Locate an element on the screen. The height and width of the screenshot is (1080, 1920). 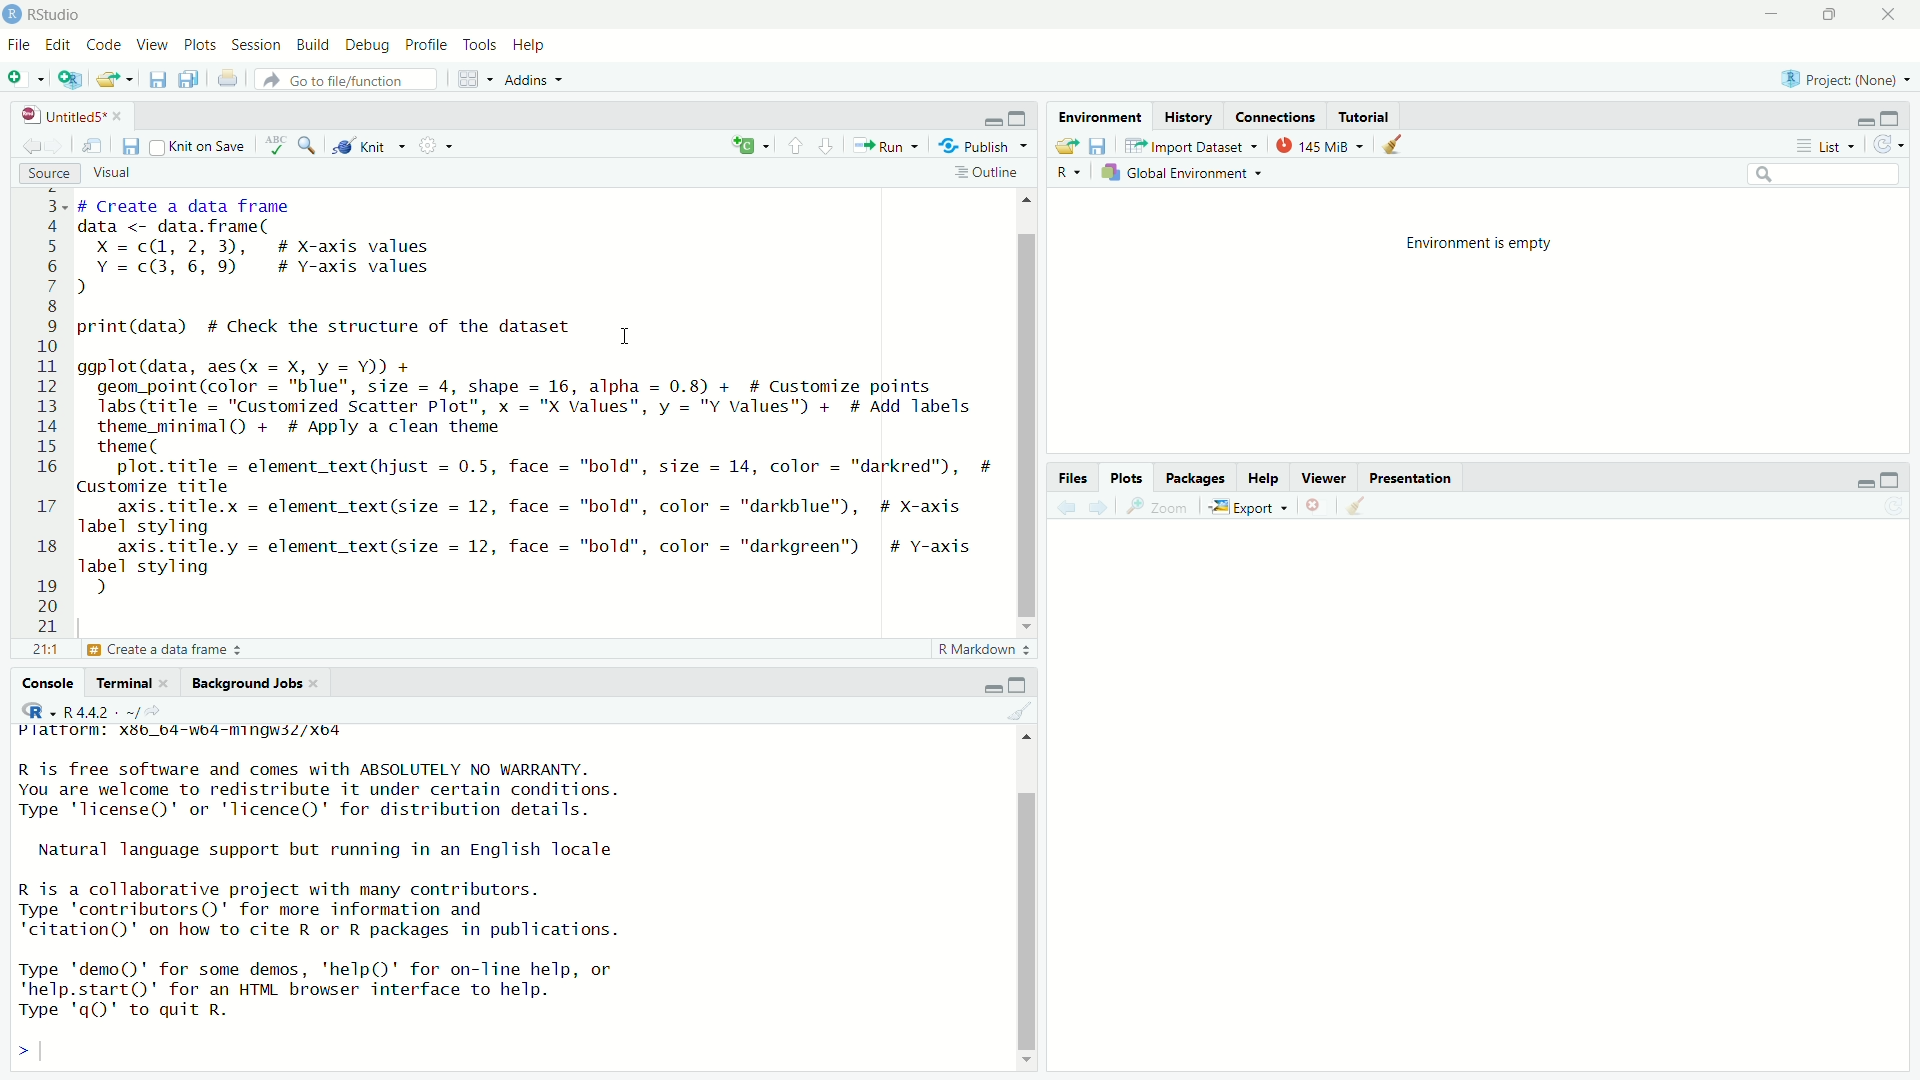
File is located at coordinates (17, 44).